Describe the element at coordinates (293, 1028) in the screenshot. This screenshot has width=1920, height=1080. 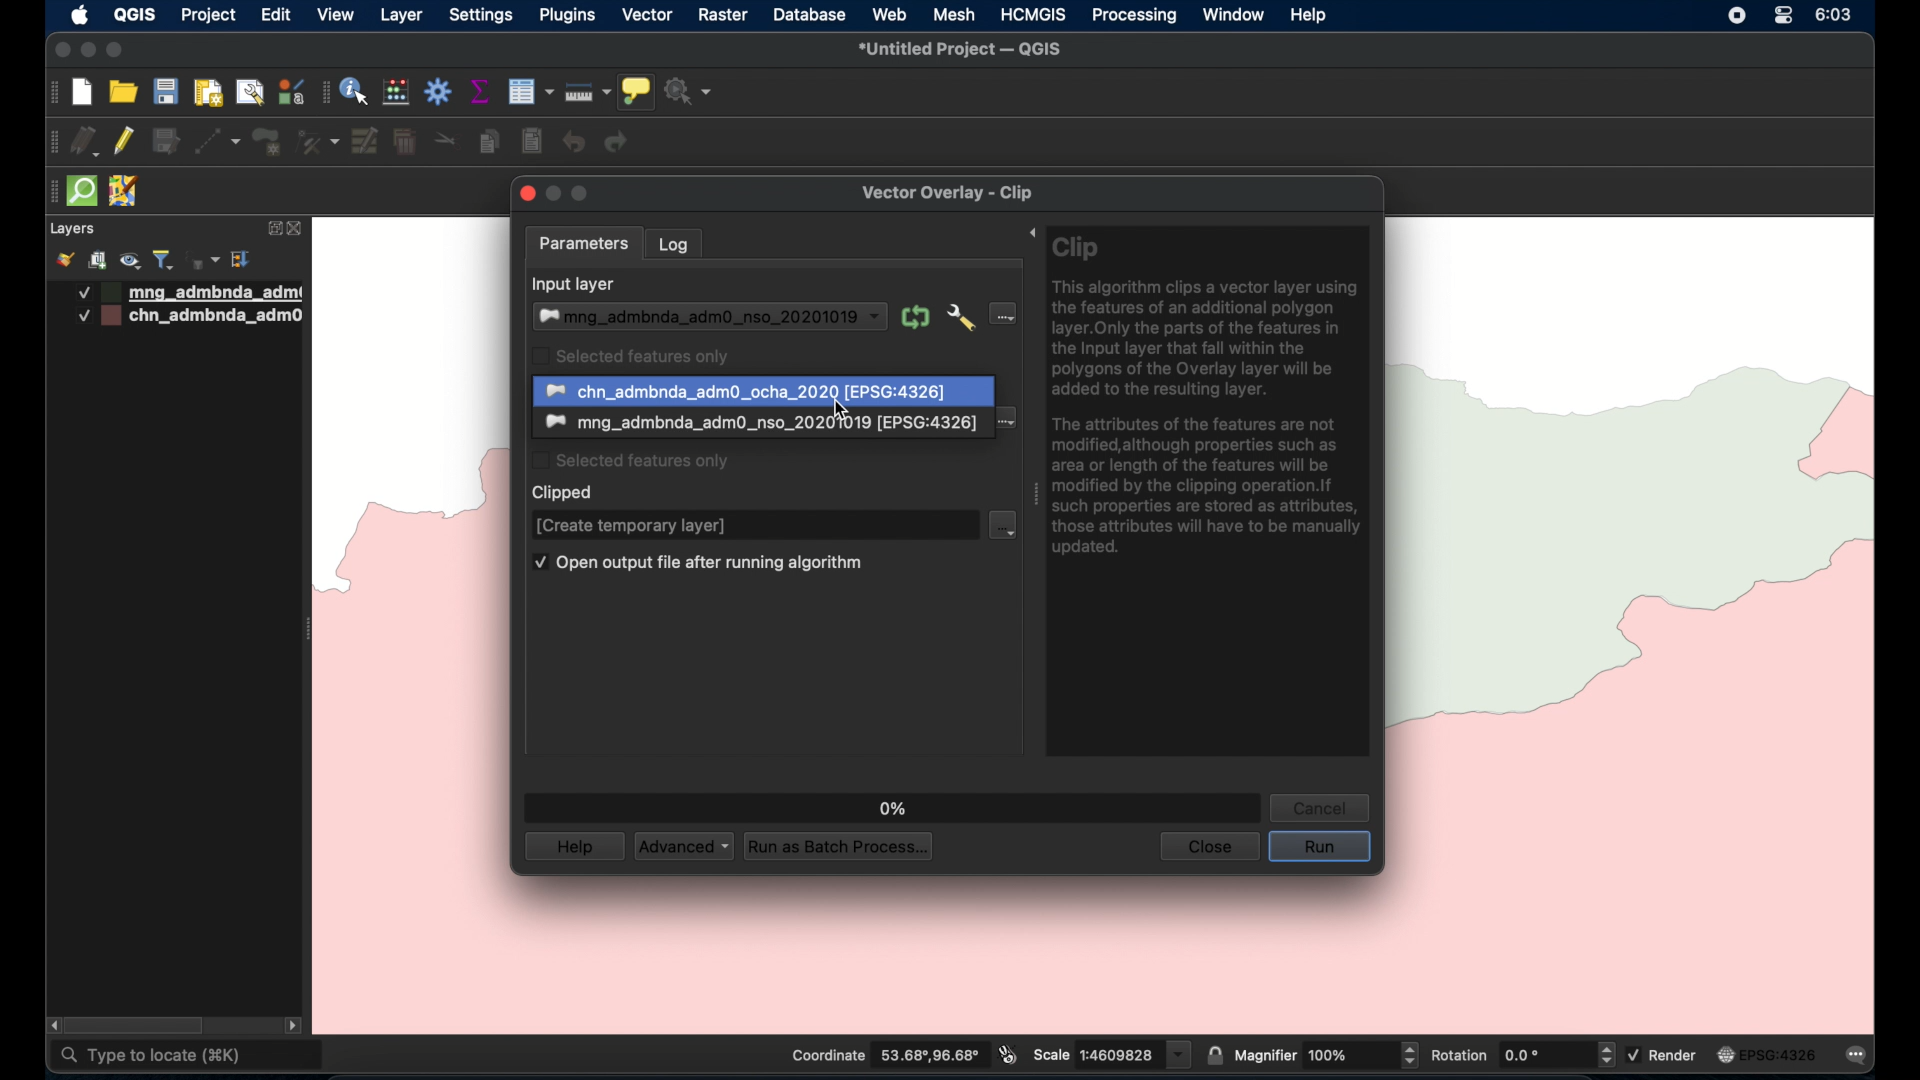
I see `scroll right` at that location.